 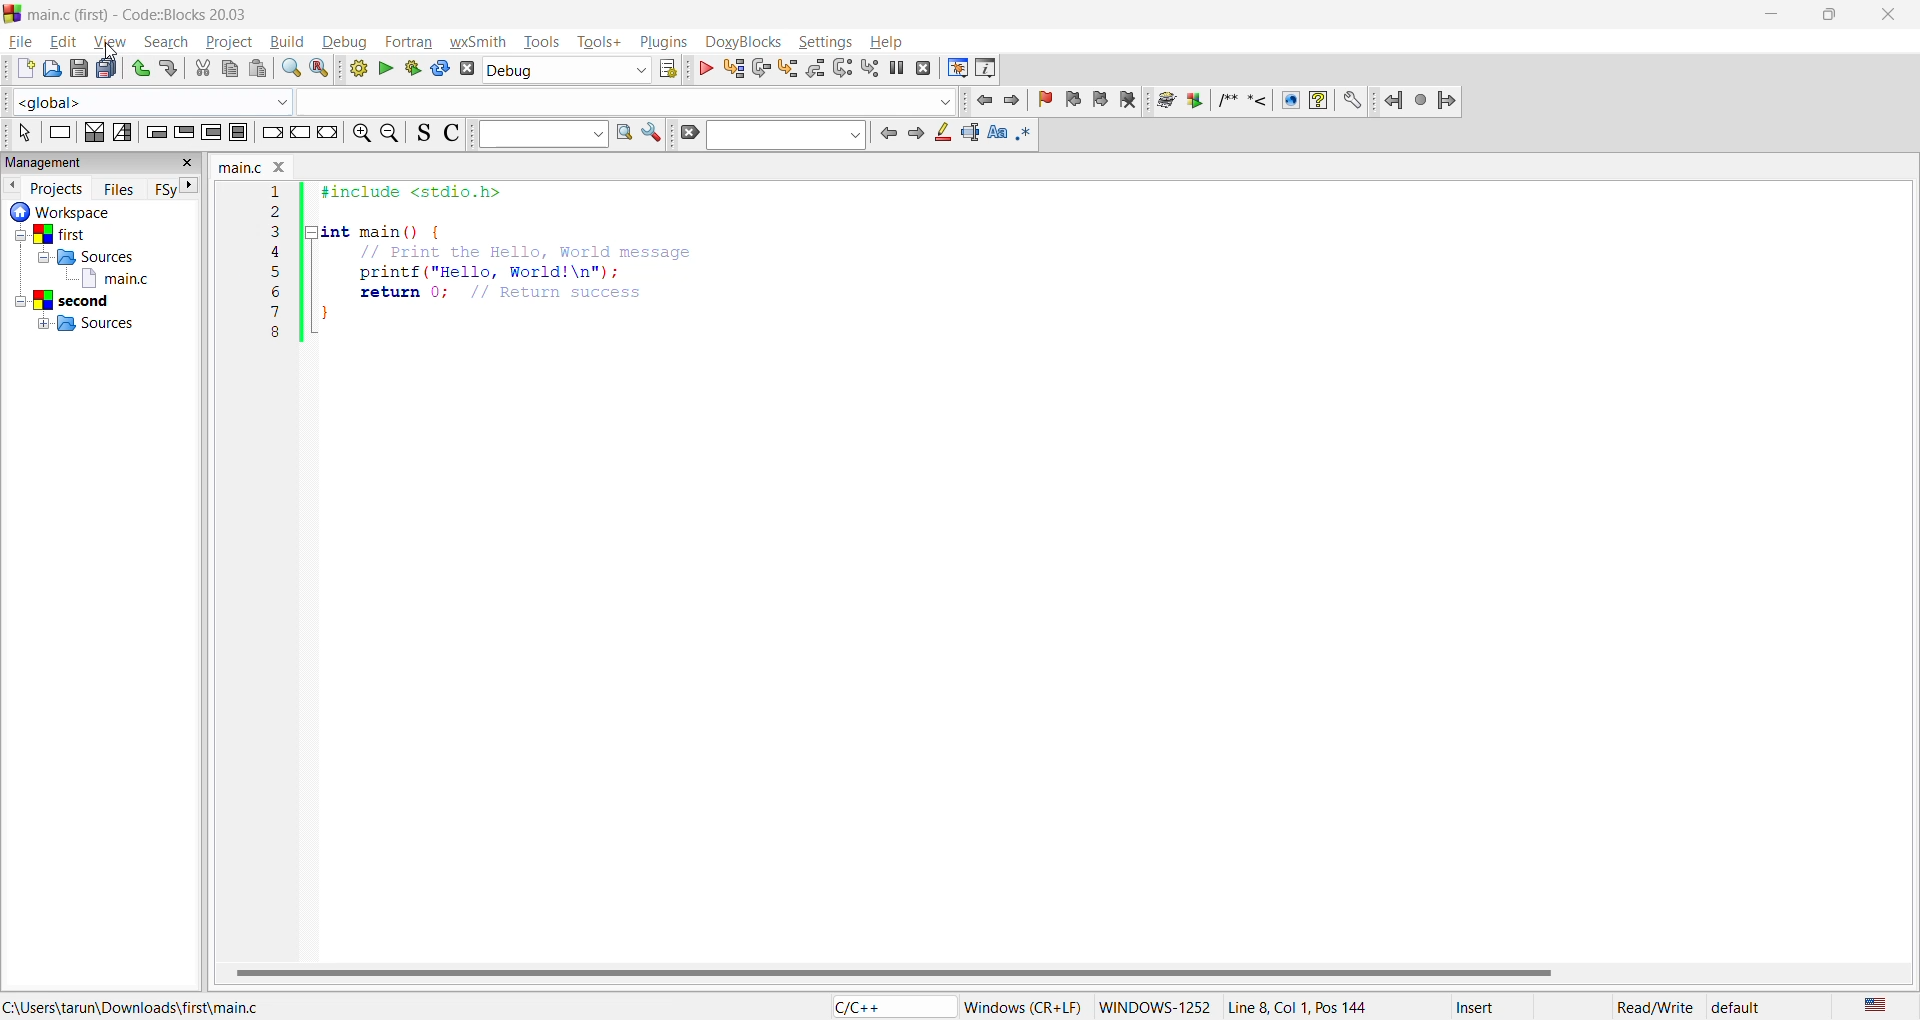 I want to click on zoom in, so click(x=358, y=133).